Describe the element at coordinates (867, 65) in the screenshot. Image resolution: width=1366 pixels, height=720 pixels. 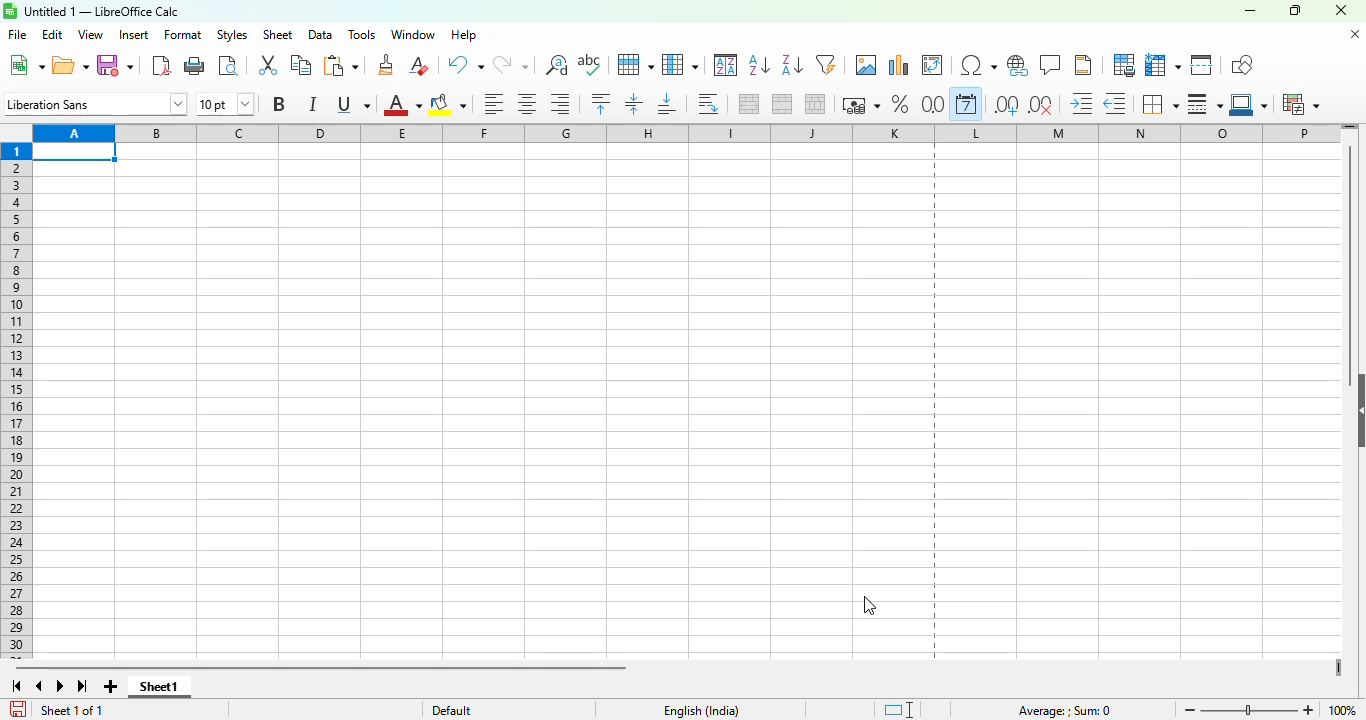
I see `insert image` at that location.